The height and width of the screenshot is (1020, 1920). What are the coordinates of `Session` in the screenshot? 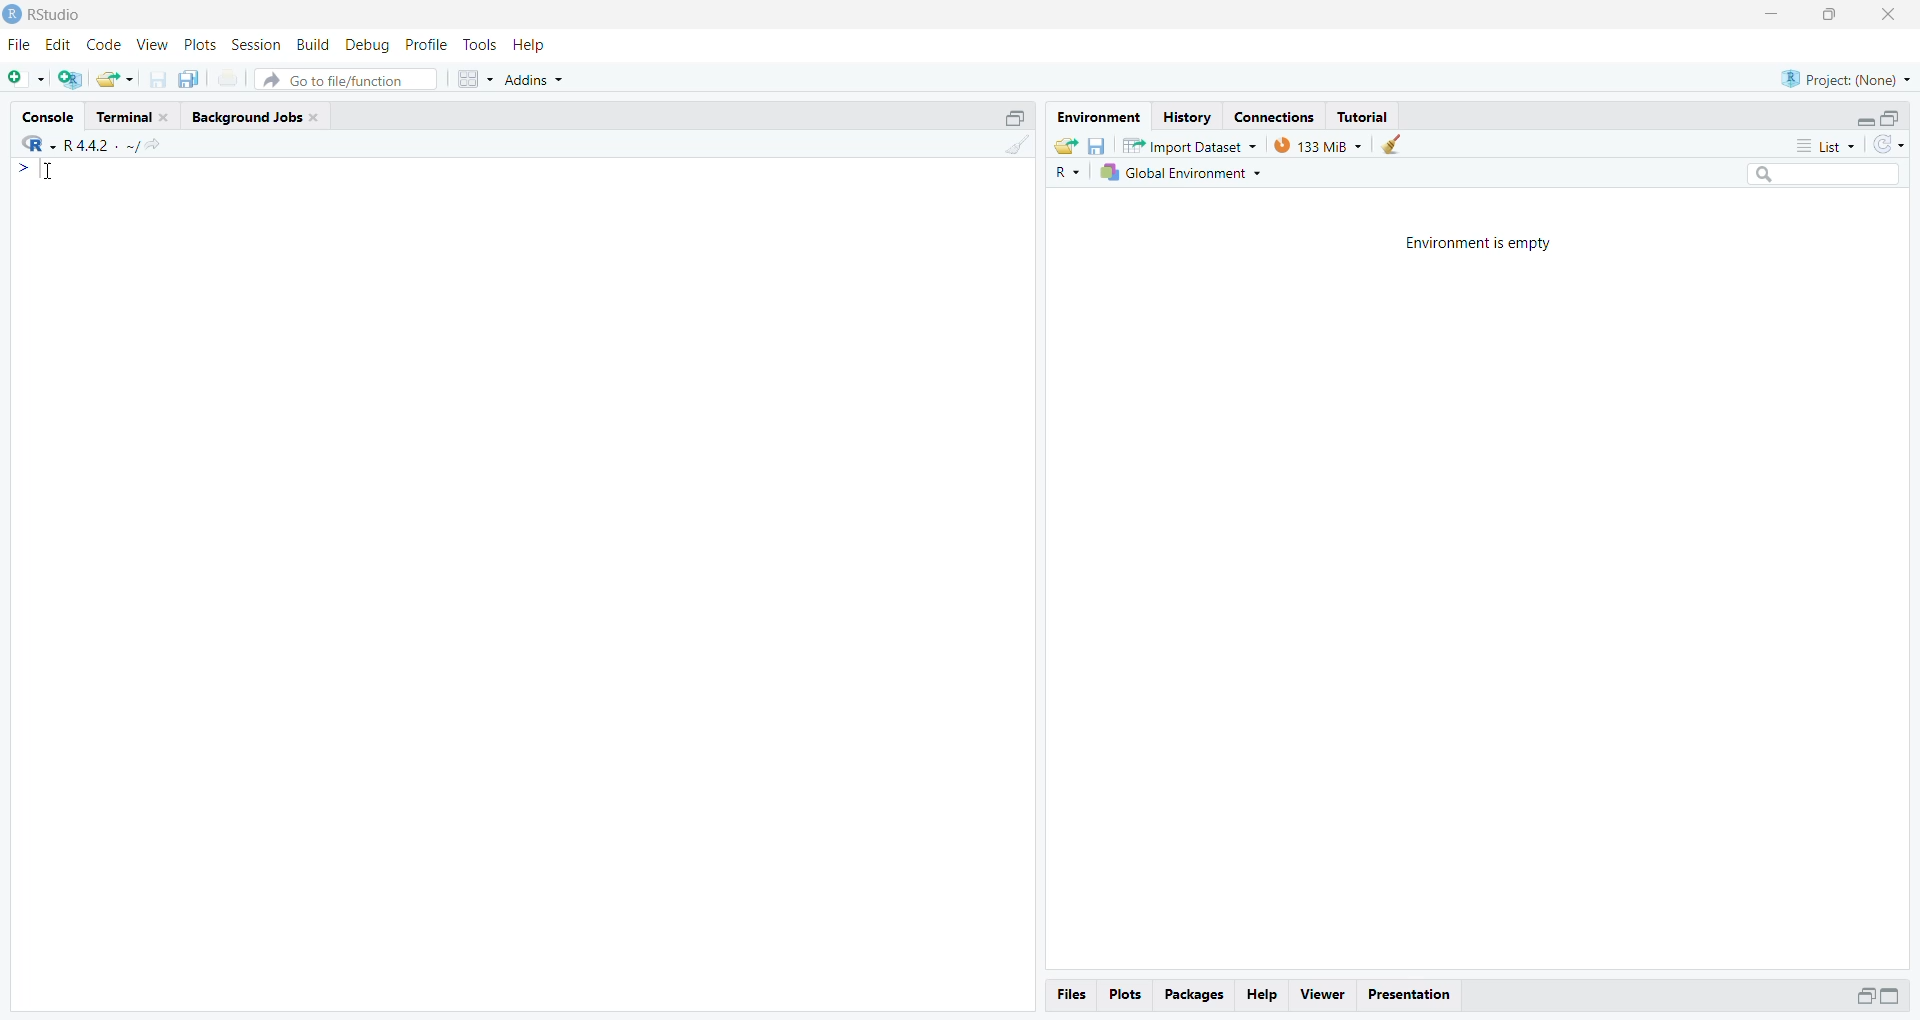 It's located at (257, 43).